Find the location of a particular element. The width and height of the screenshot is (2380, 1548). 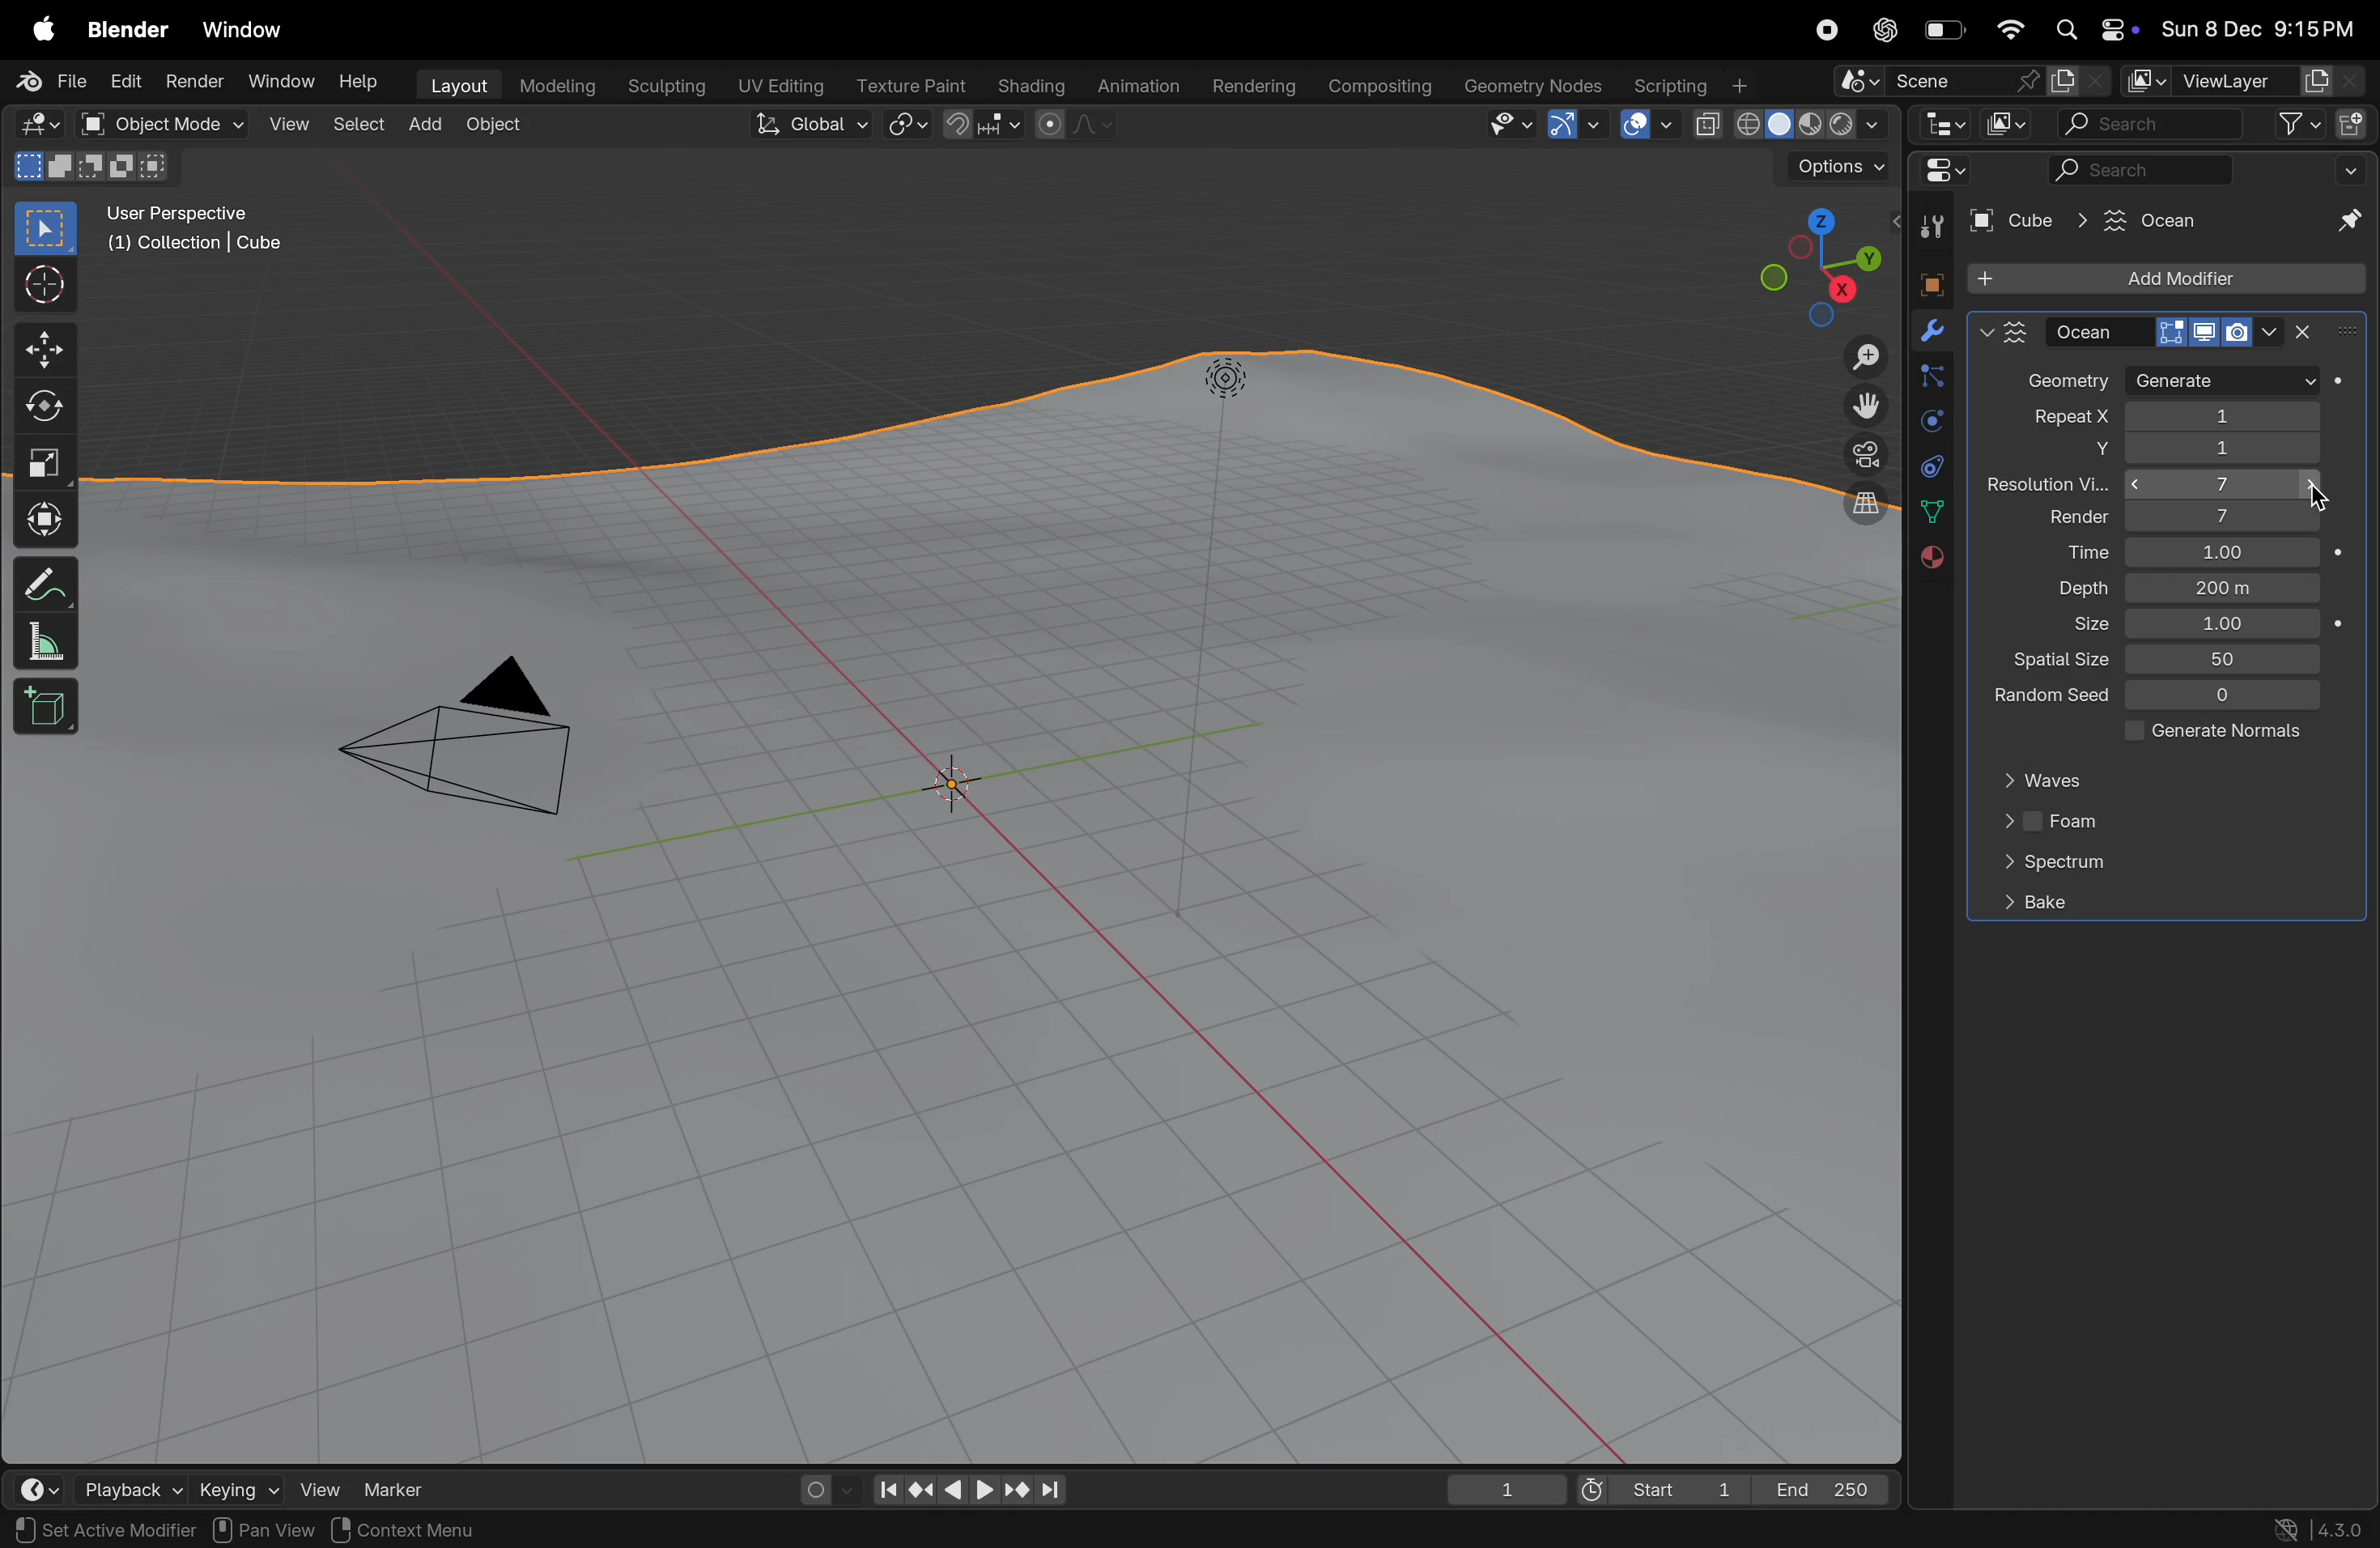

move is located at coordinates (44, 348).